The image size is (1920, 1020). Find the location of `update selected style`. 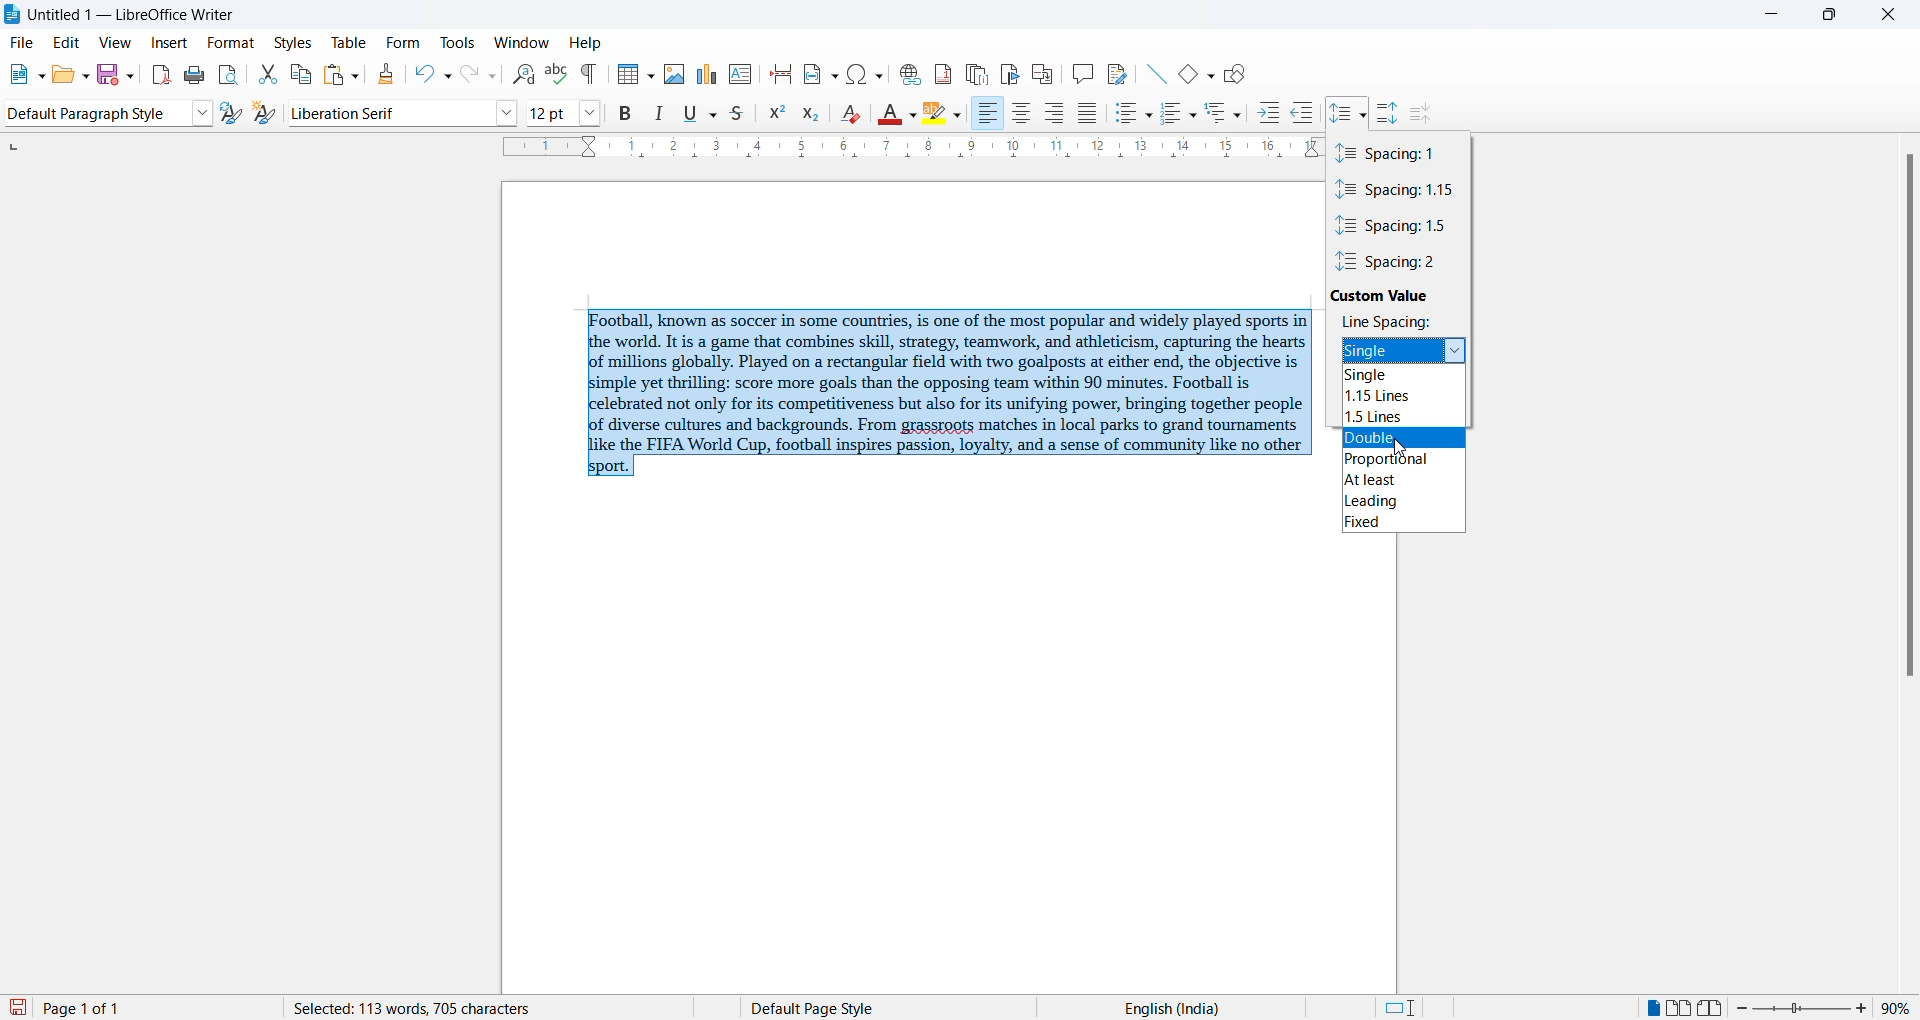

update selected style is located at coordinates (229, 113).